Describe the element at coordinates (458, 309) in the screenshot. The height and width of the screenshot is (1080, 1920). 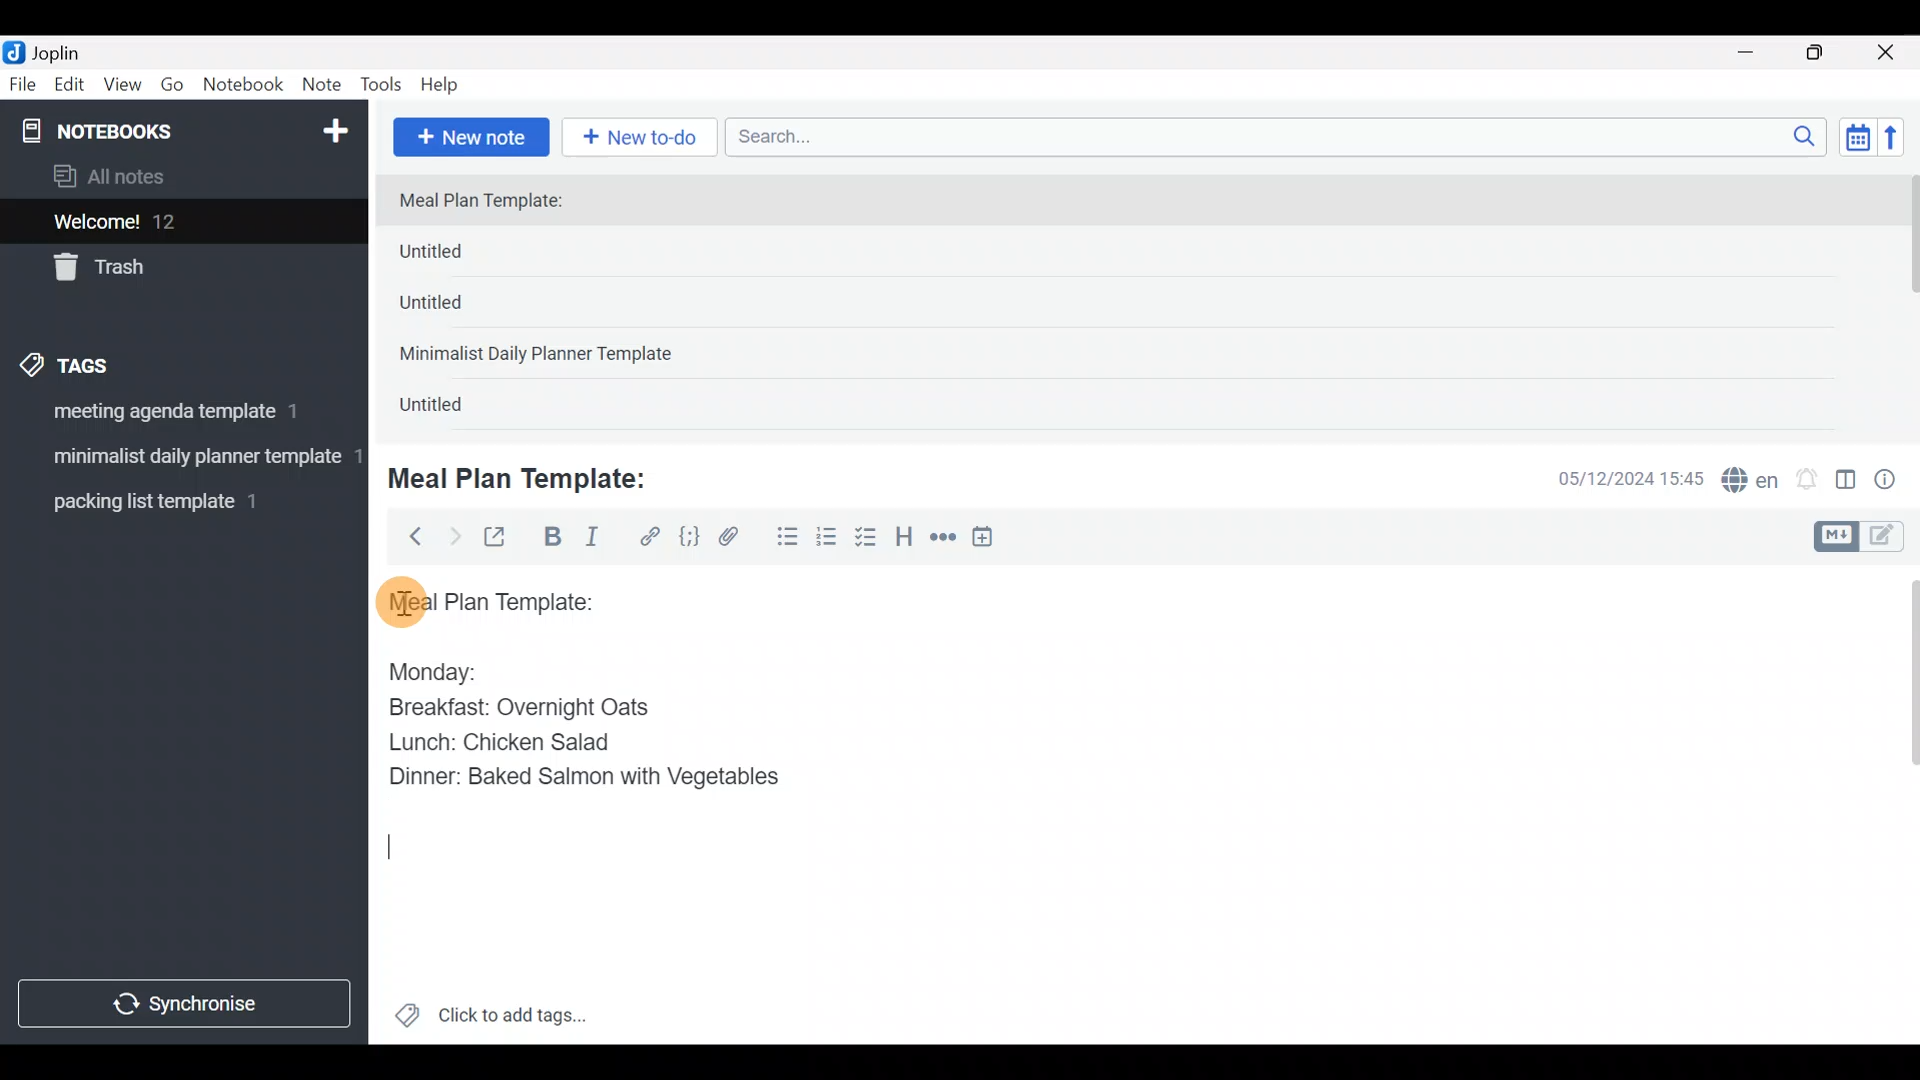
I see `Untitled` at that location.